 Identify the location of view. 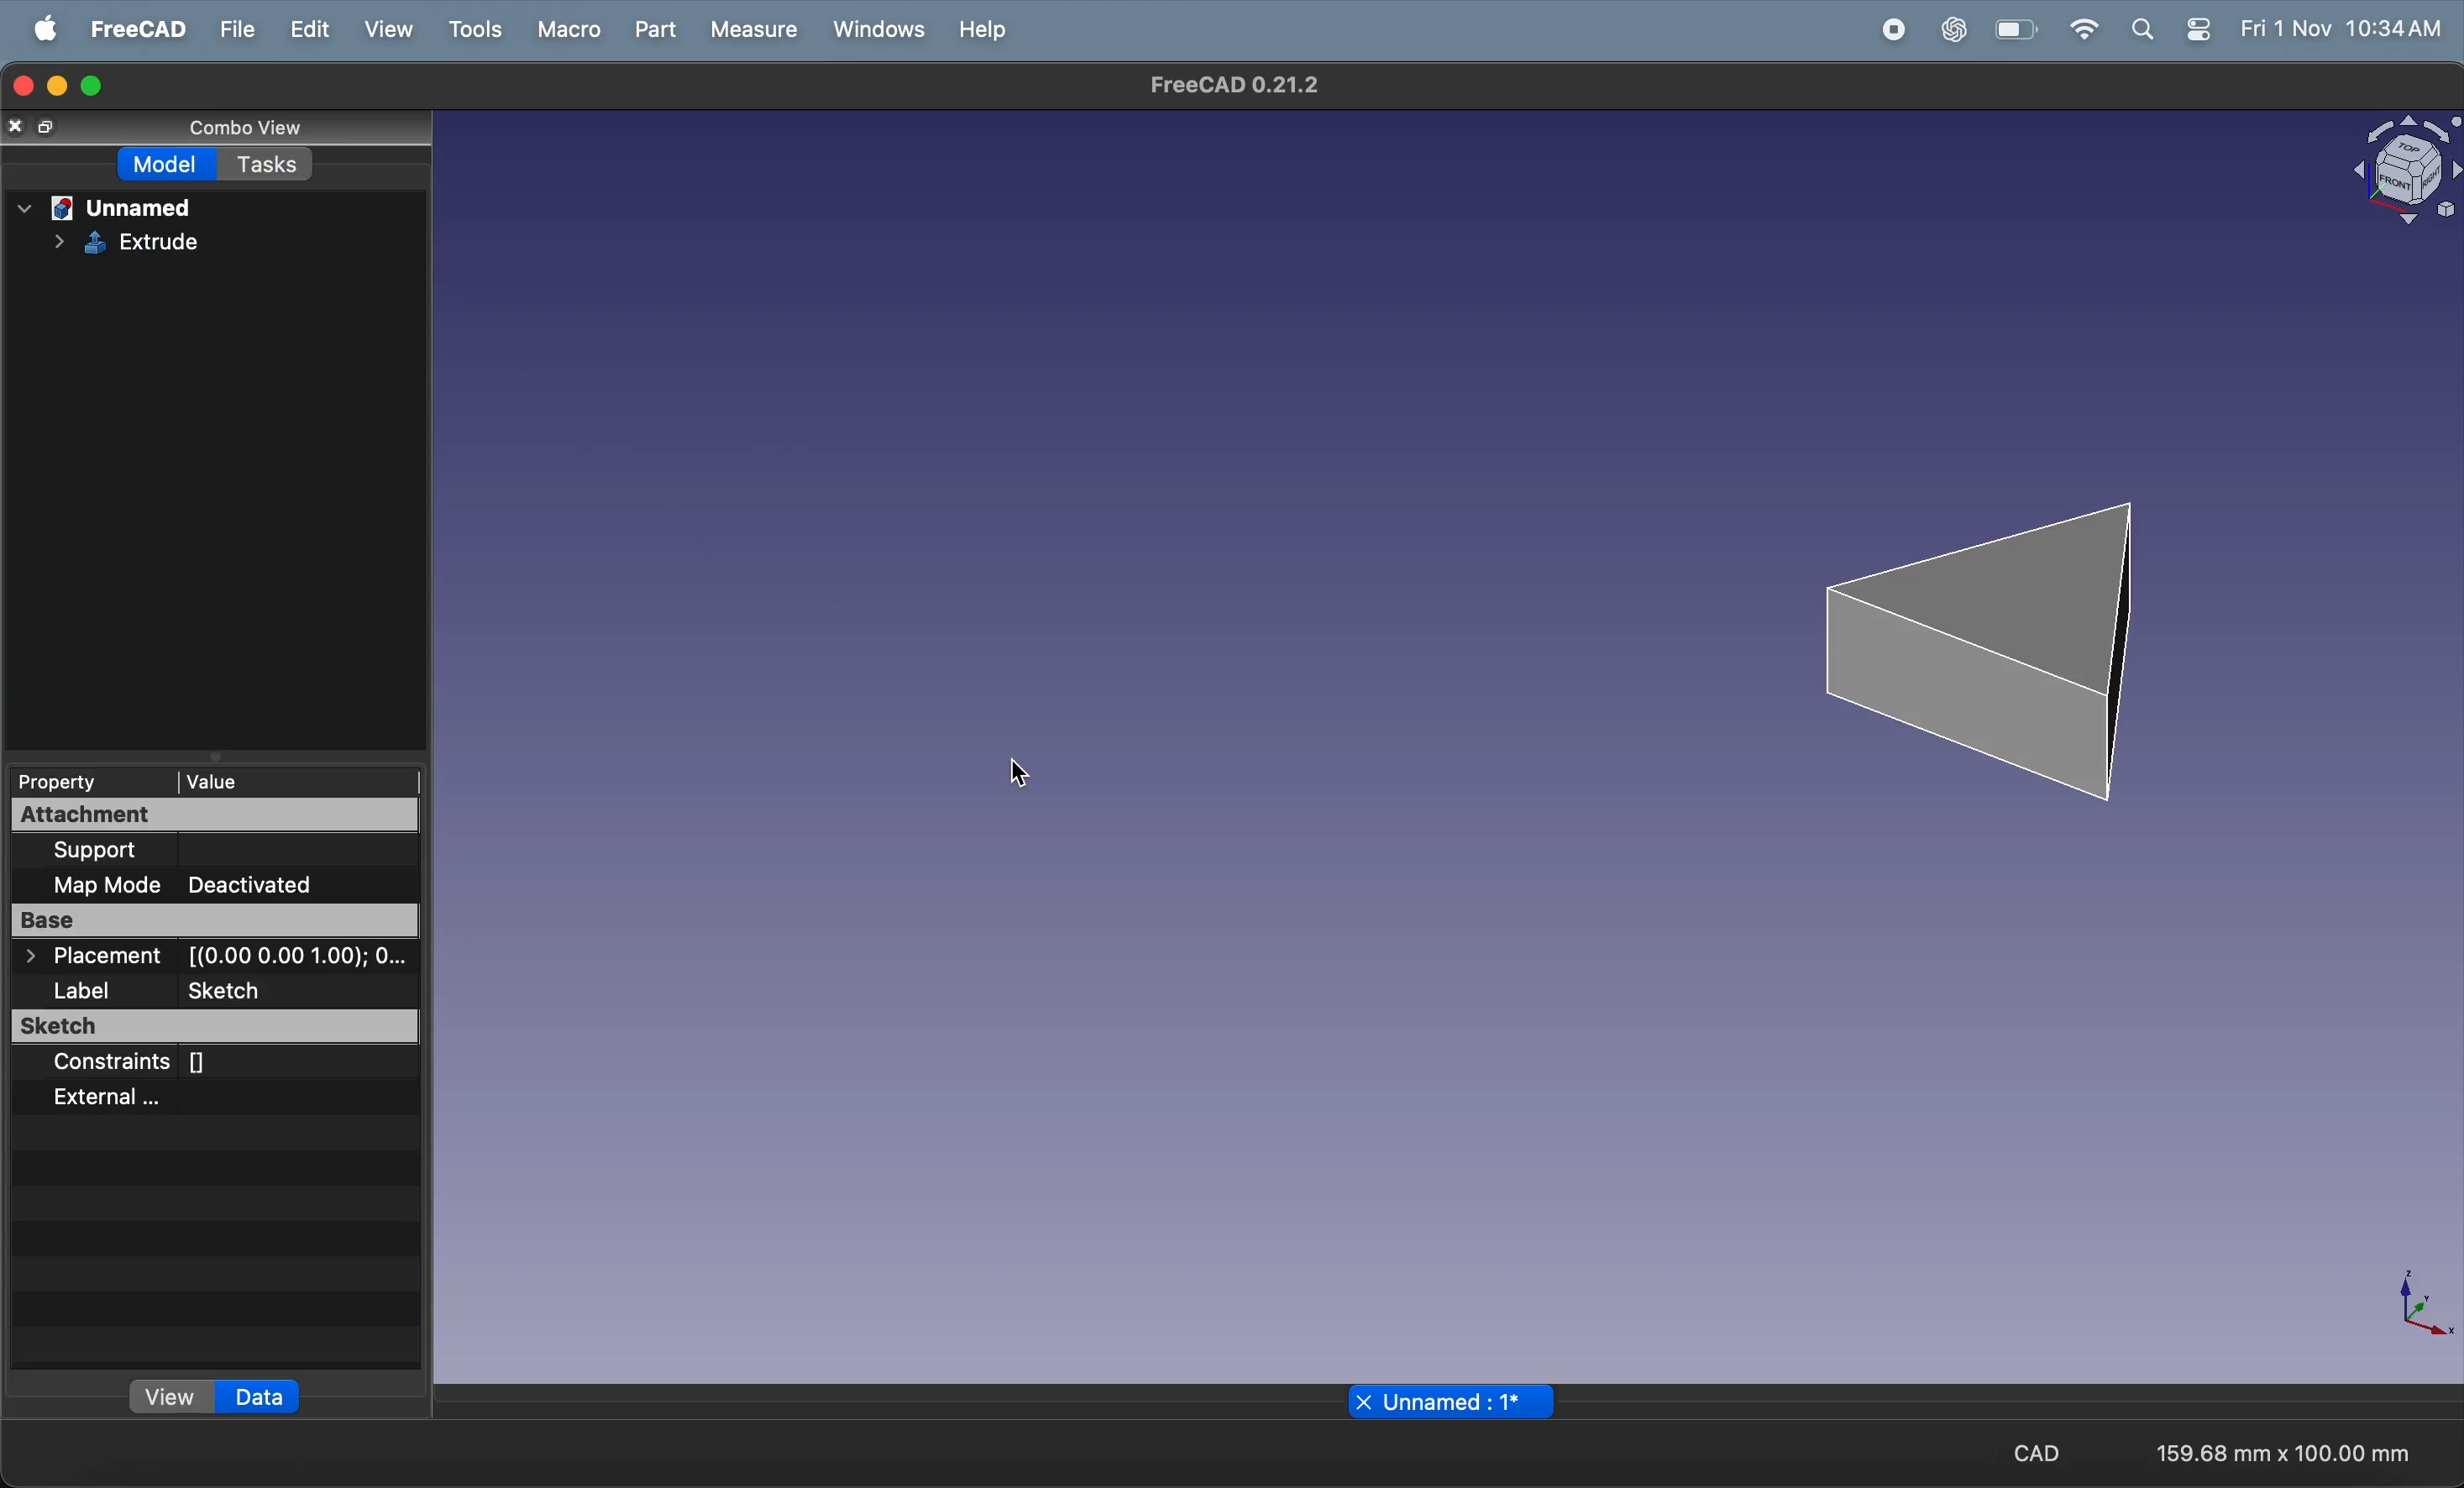
(392, 28).